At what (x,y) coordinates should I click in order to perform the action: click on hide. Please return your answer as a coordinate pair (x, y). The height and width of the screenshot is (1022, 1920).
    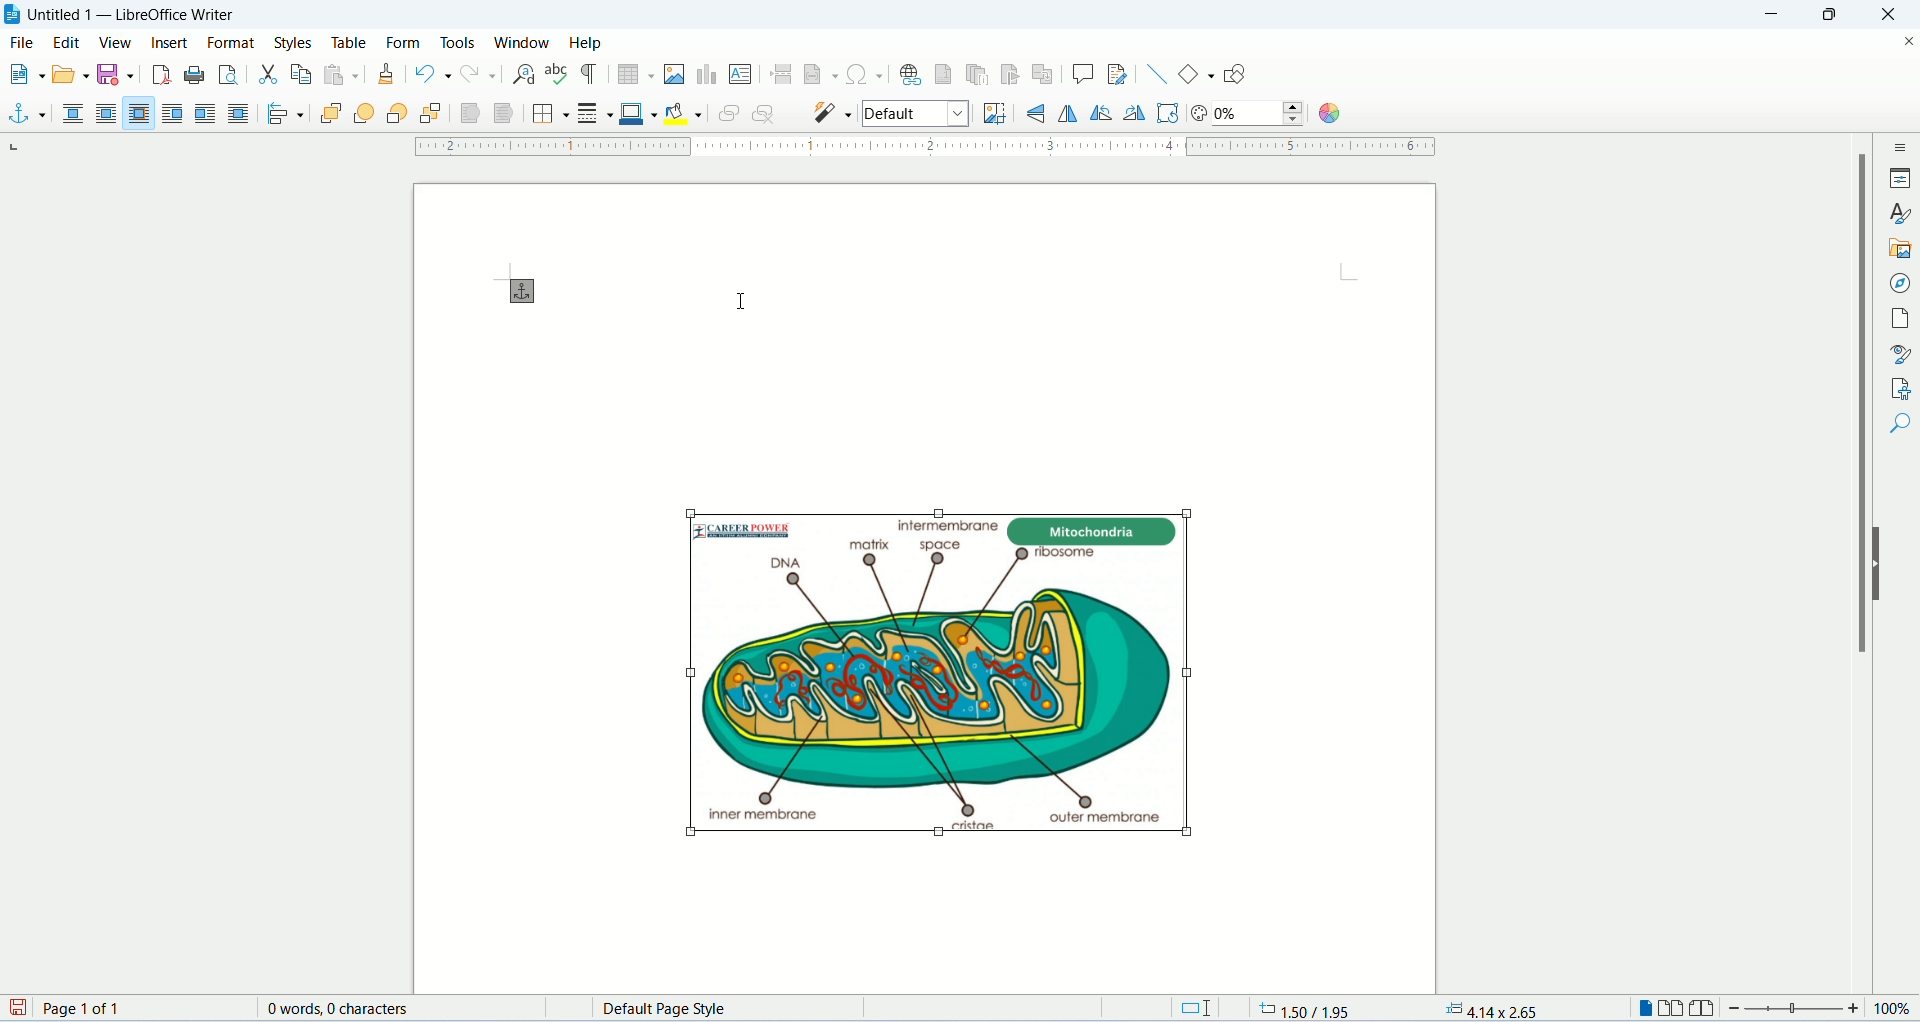
    Looking at the image, I should click on (1880, 563).